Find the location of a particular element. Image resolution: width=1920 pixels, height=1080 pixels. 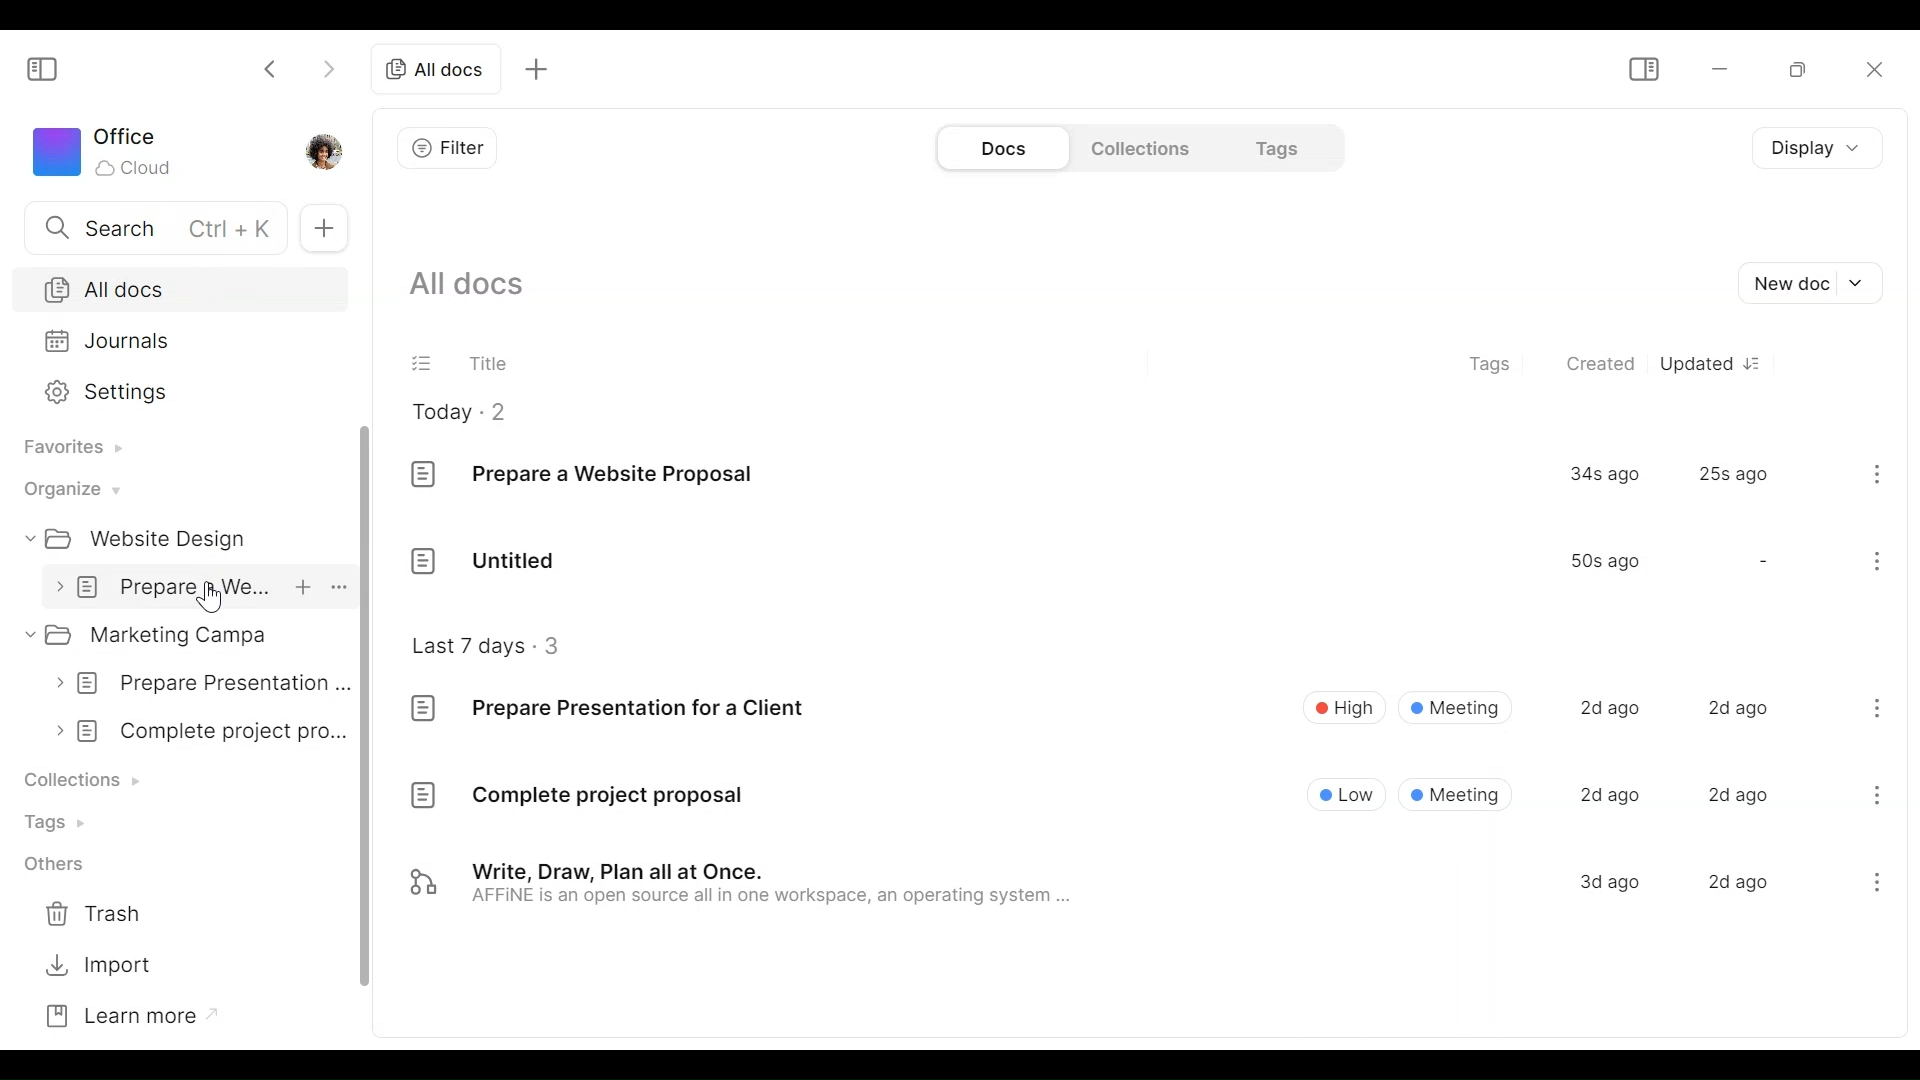

New Document is located at coordinates (1801, 285).